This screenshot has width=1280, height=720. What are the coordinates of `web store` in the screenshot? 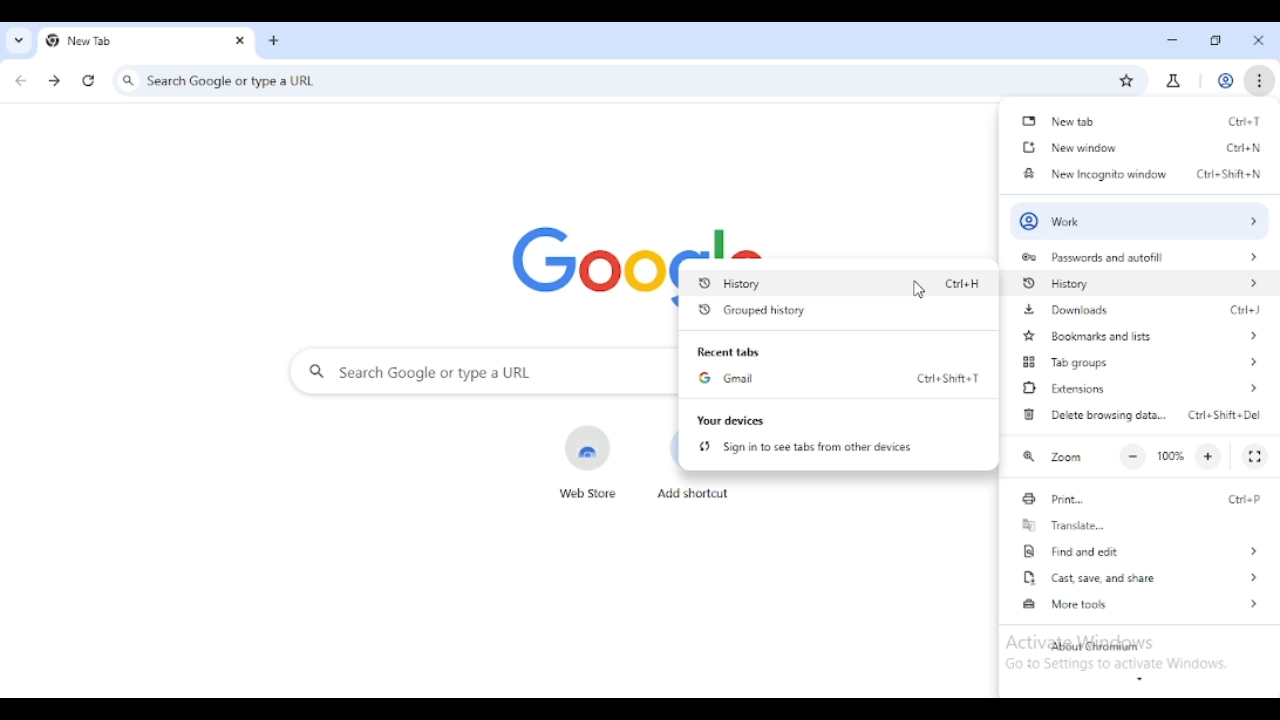 It's located at (588, 461).